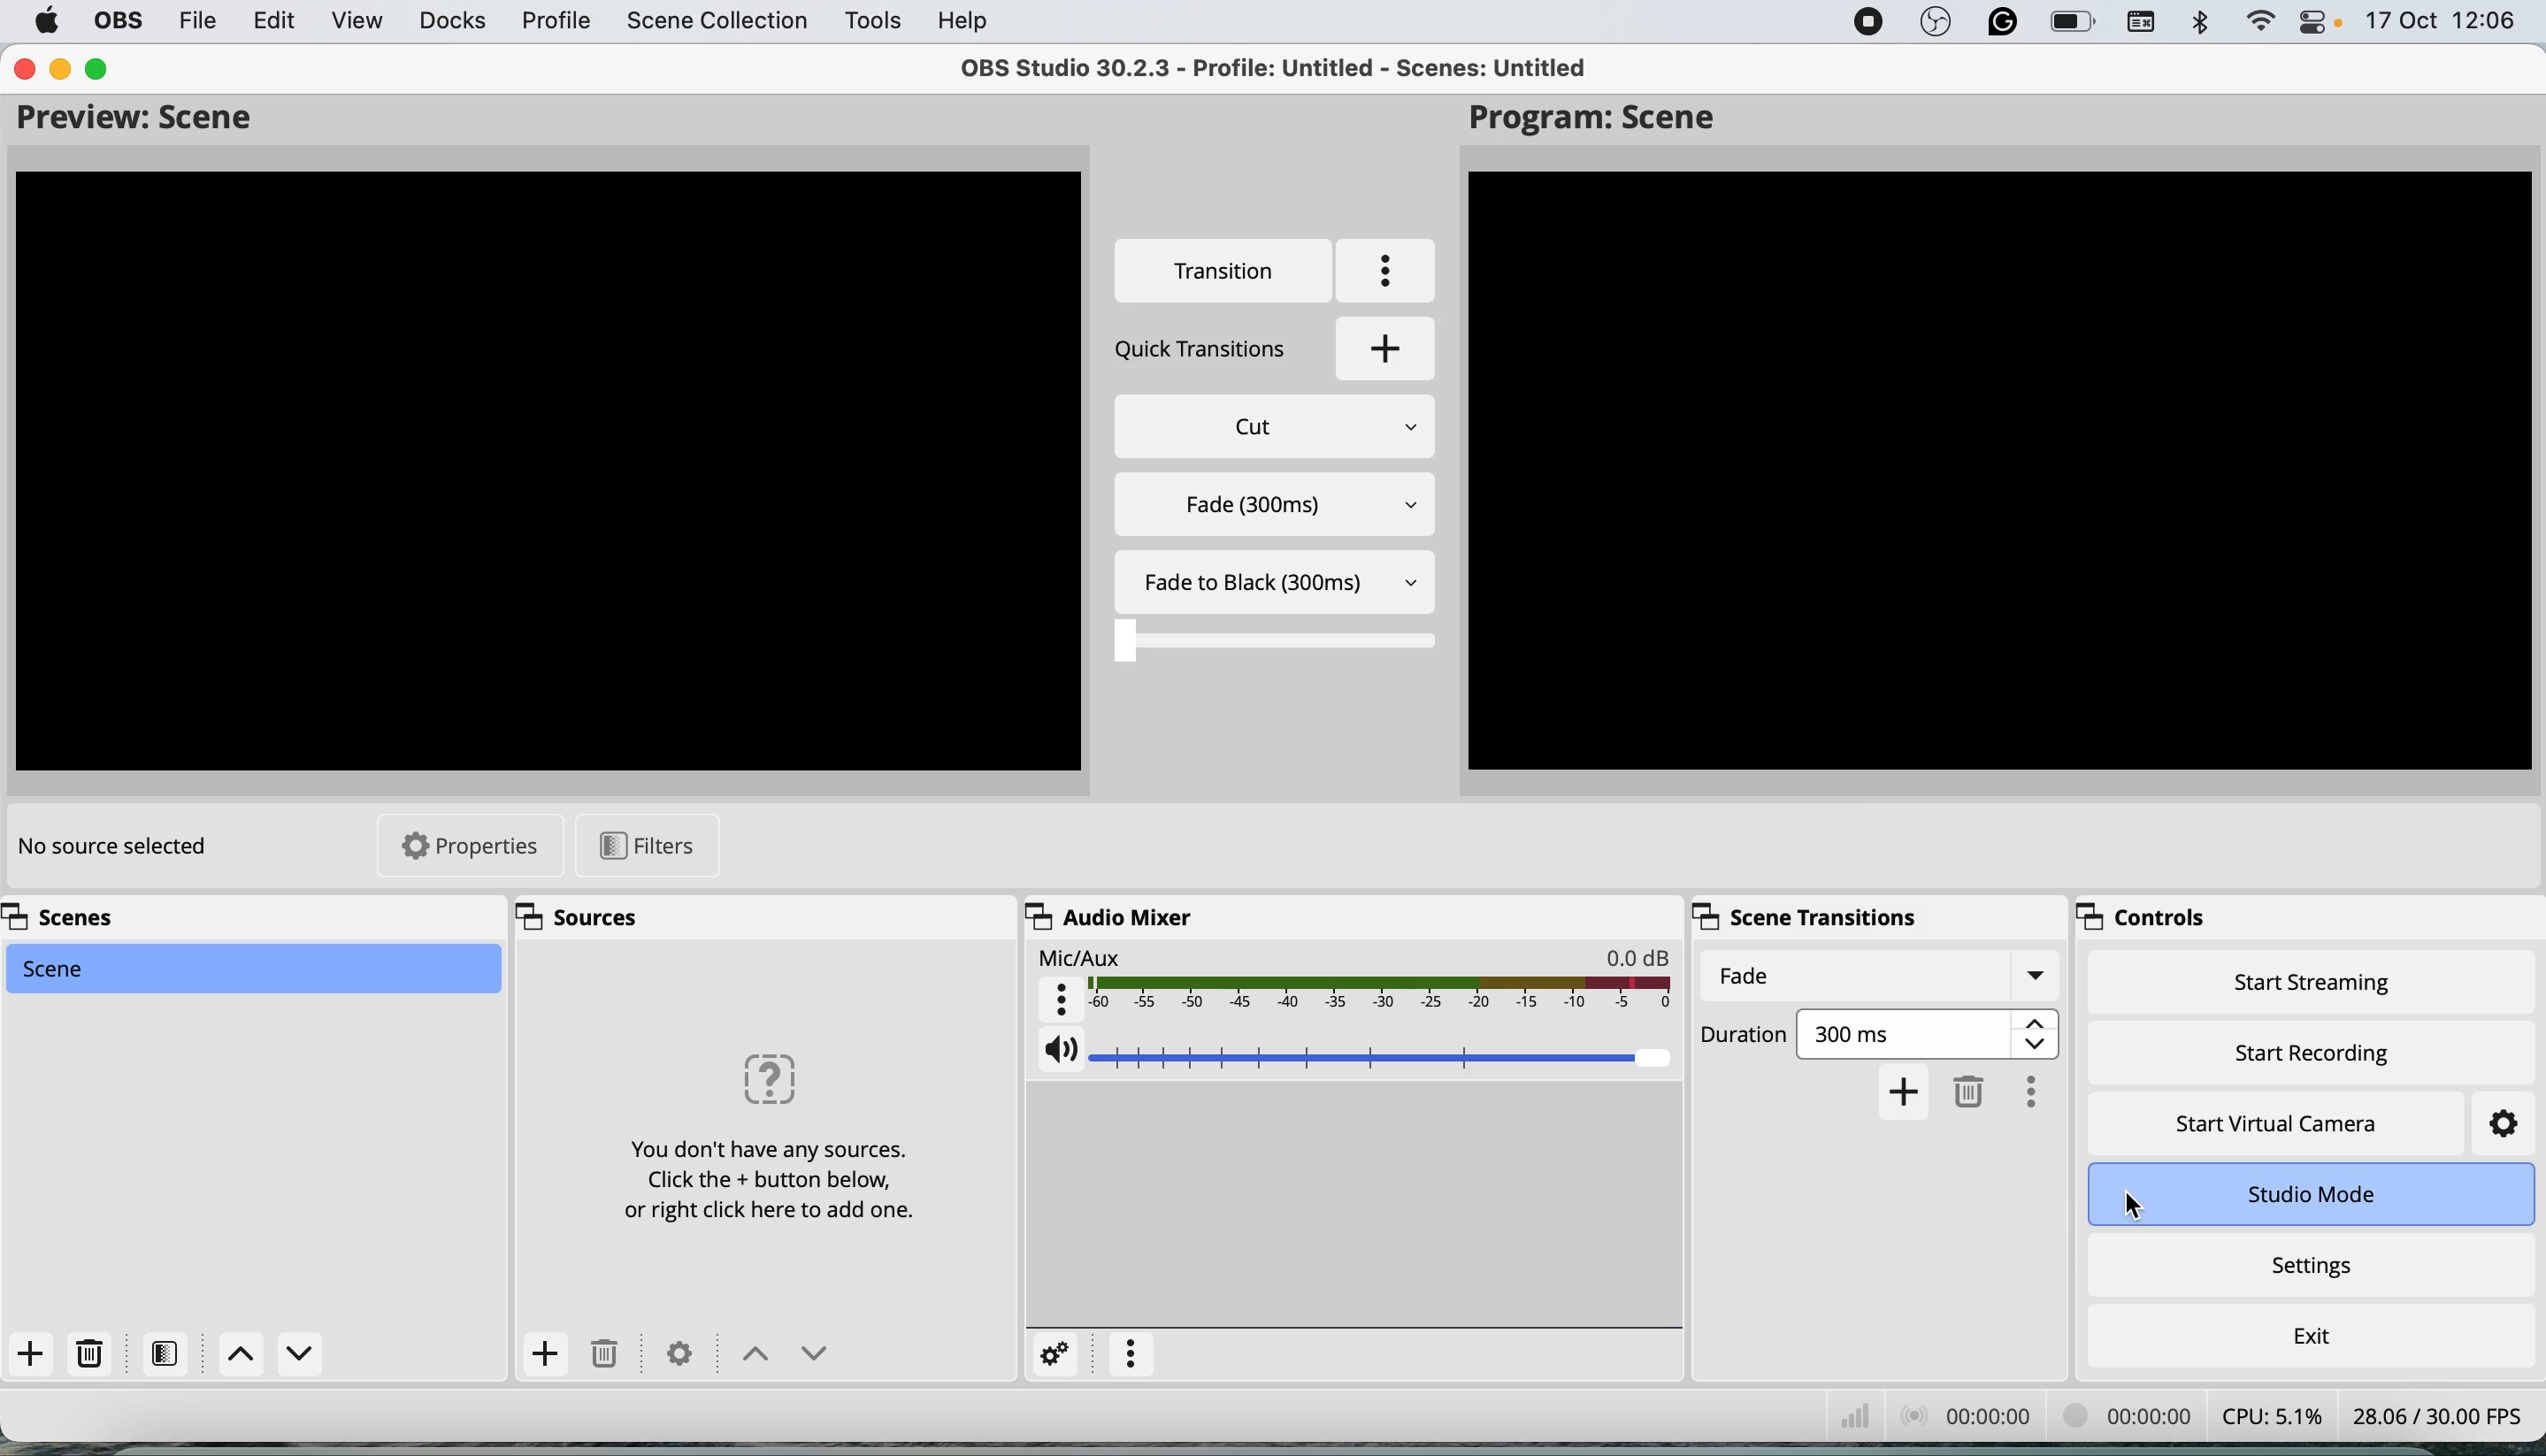  What do you see at coordinates (1273, 646) in the screenshot?
I see `transition timer bar` at bounding box center [1273, 646].